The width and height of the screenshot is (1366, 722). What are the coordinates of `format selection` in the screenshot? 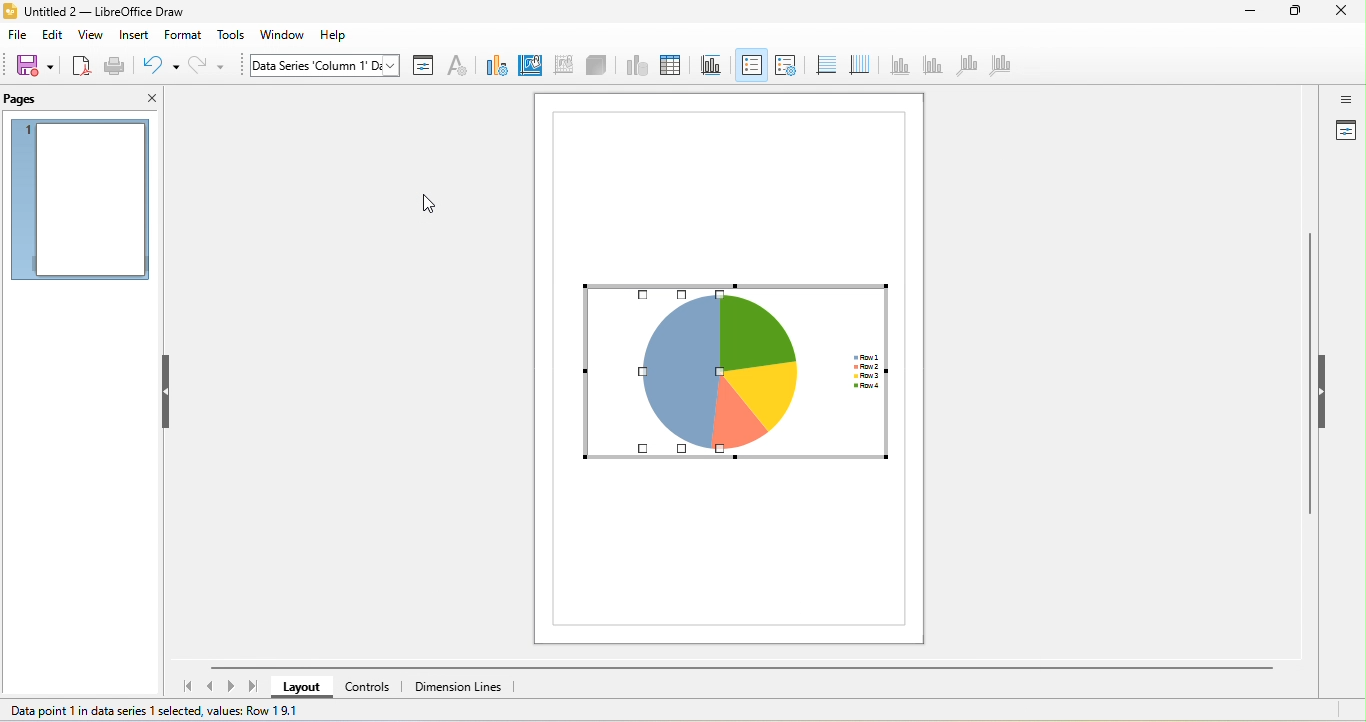 It's located at (423, 65).